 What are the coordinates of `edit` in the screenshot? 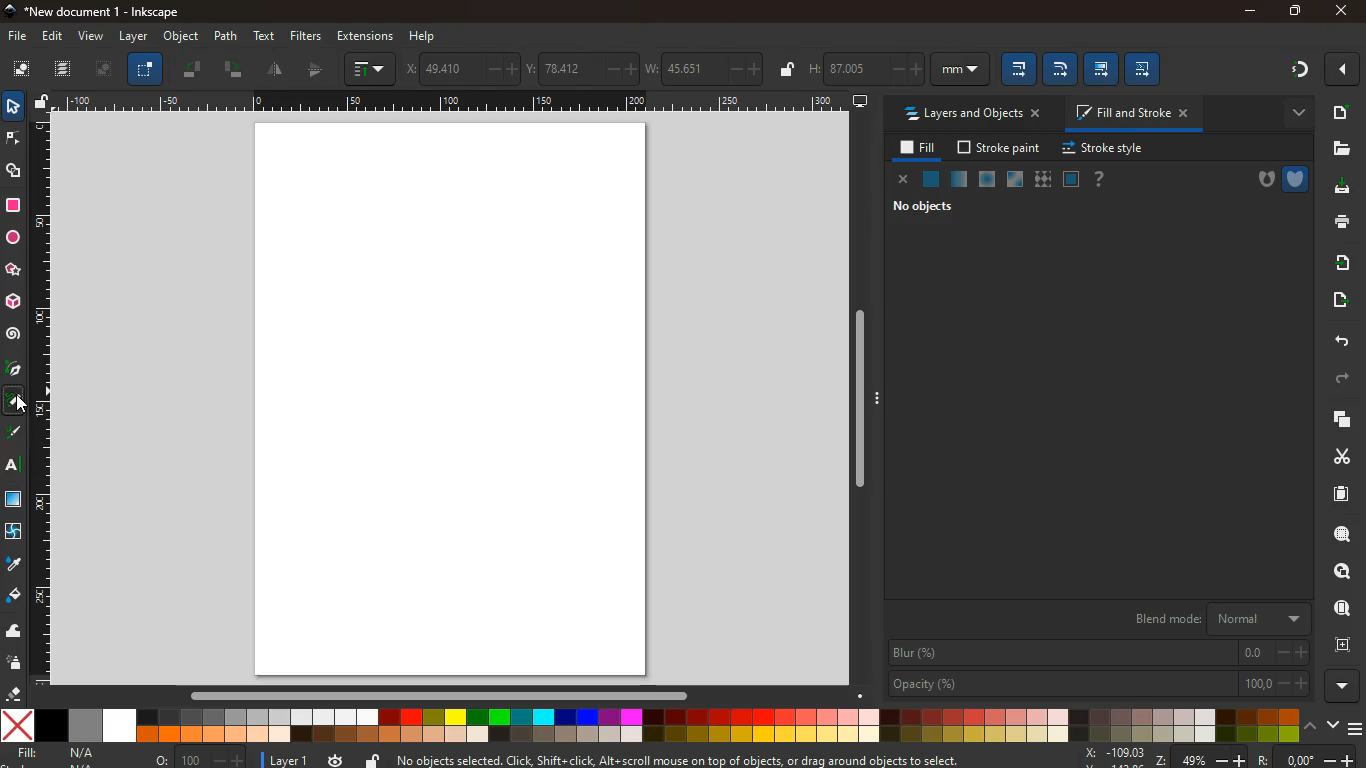 It's located at (1144, 67).